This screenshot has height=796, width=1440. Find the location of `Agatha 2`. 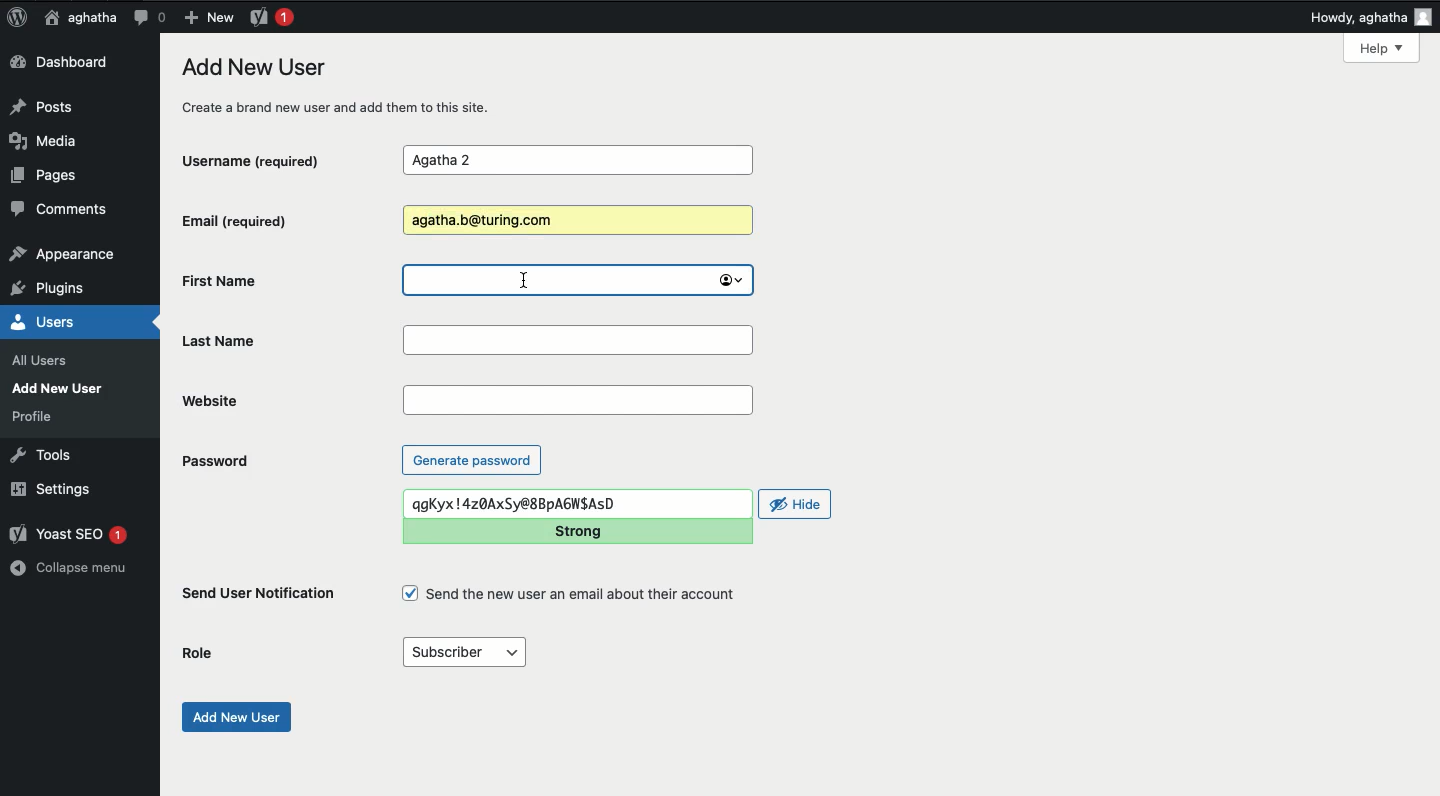

Agatha 2 is located at coordinates (577, 161).